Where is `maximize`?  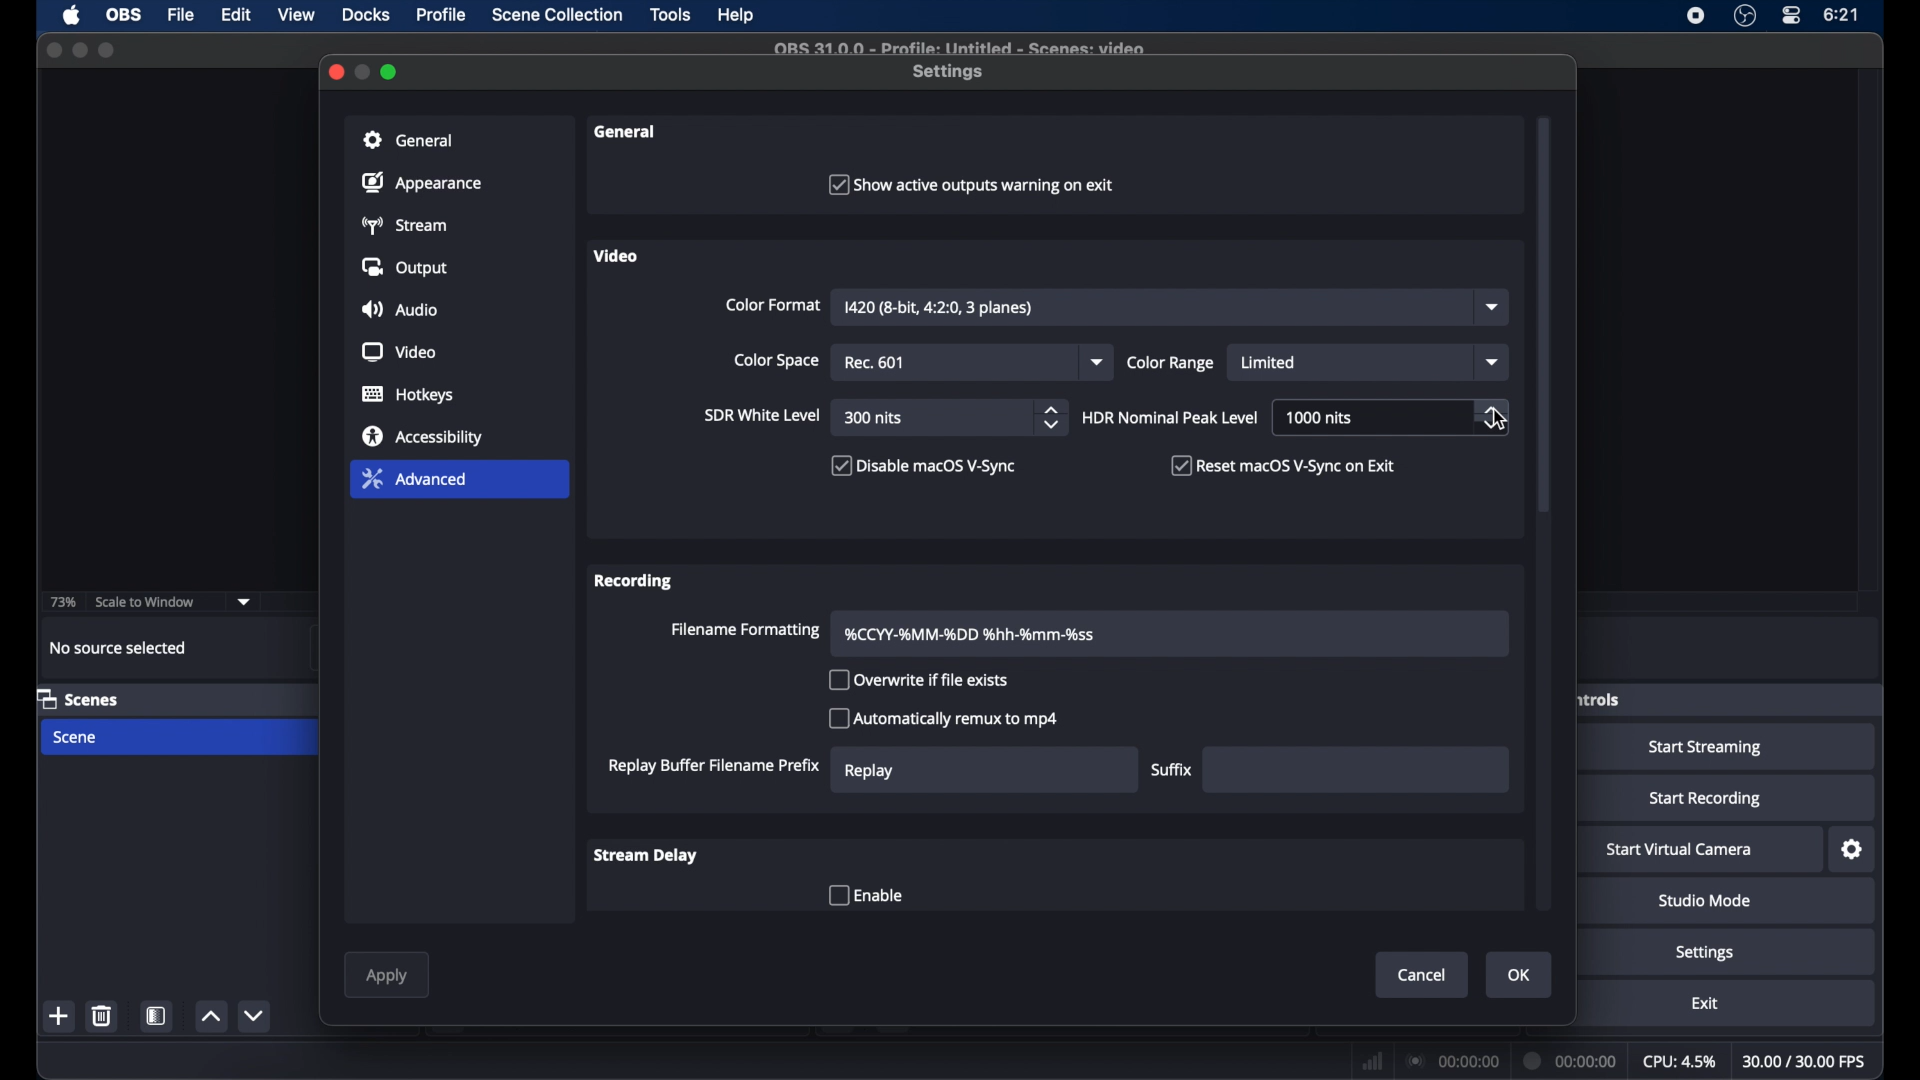
maximize is located at coordinates (108, 50).